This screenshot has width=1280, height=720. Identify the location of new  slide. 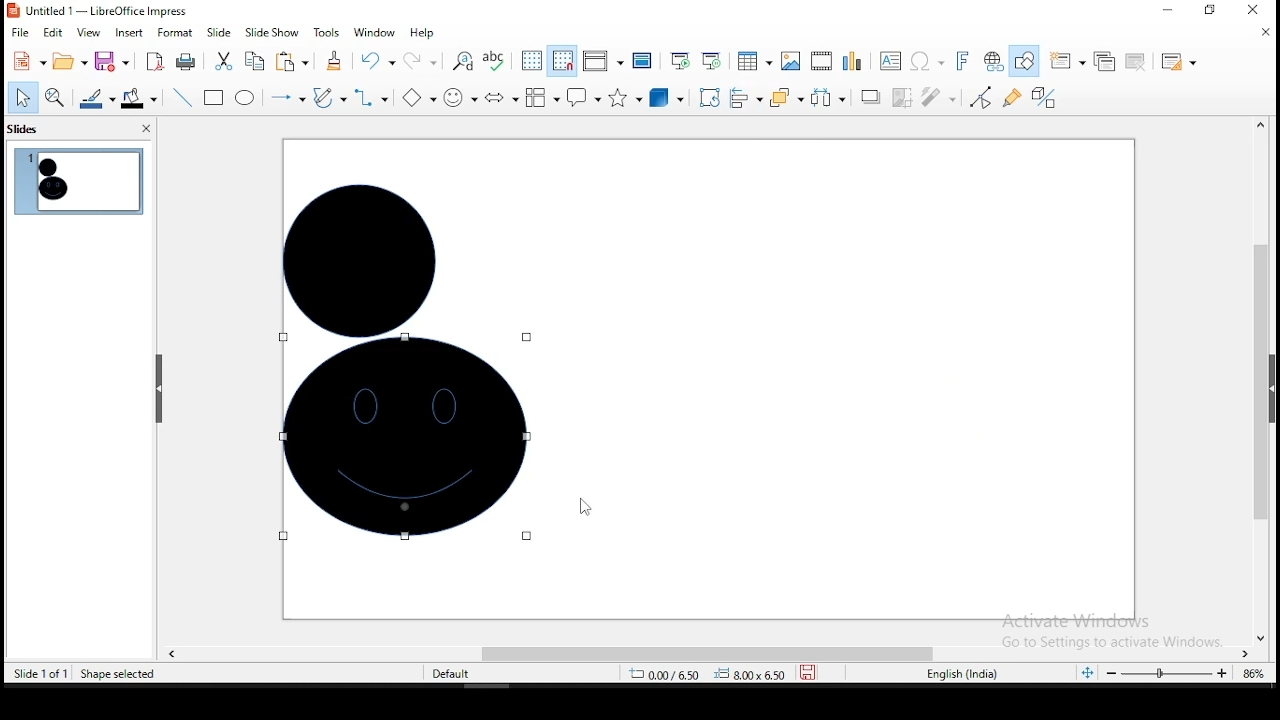
(1068, 59).